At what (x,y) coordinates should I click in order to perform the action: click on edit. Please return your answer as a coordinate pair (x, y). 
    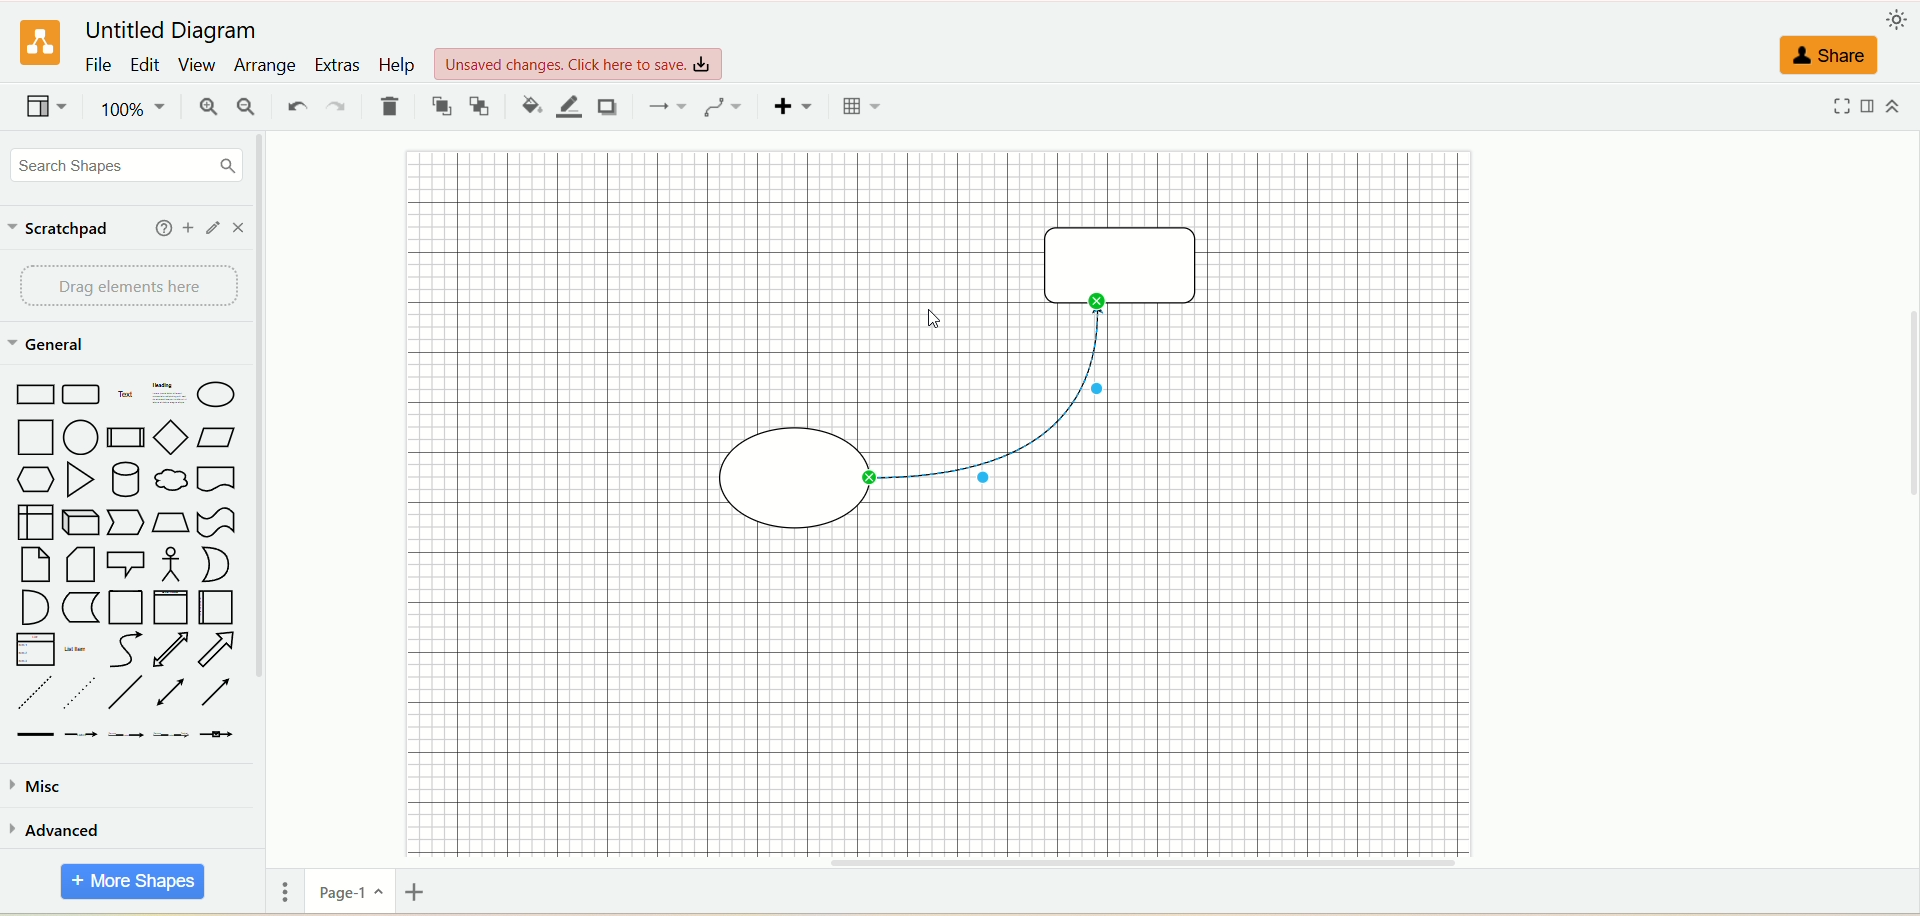
    Looking at the image, I should click on (143, 67).